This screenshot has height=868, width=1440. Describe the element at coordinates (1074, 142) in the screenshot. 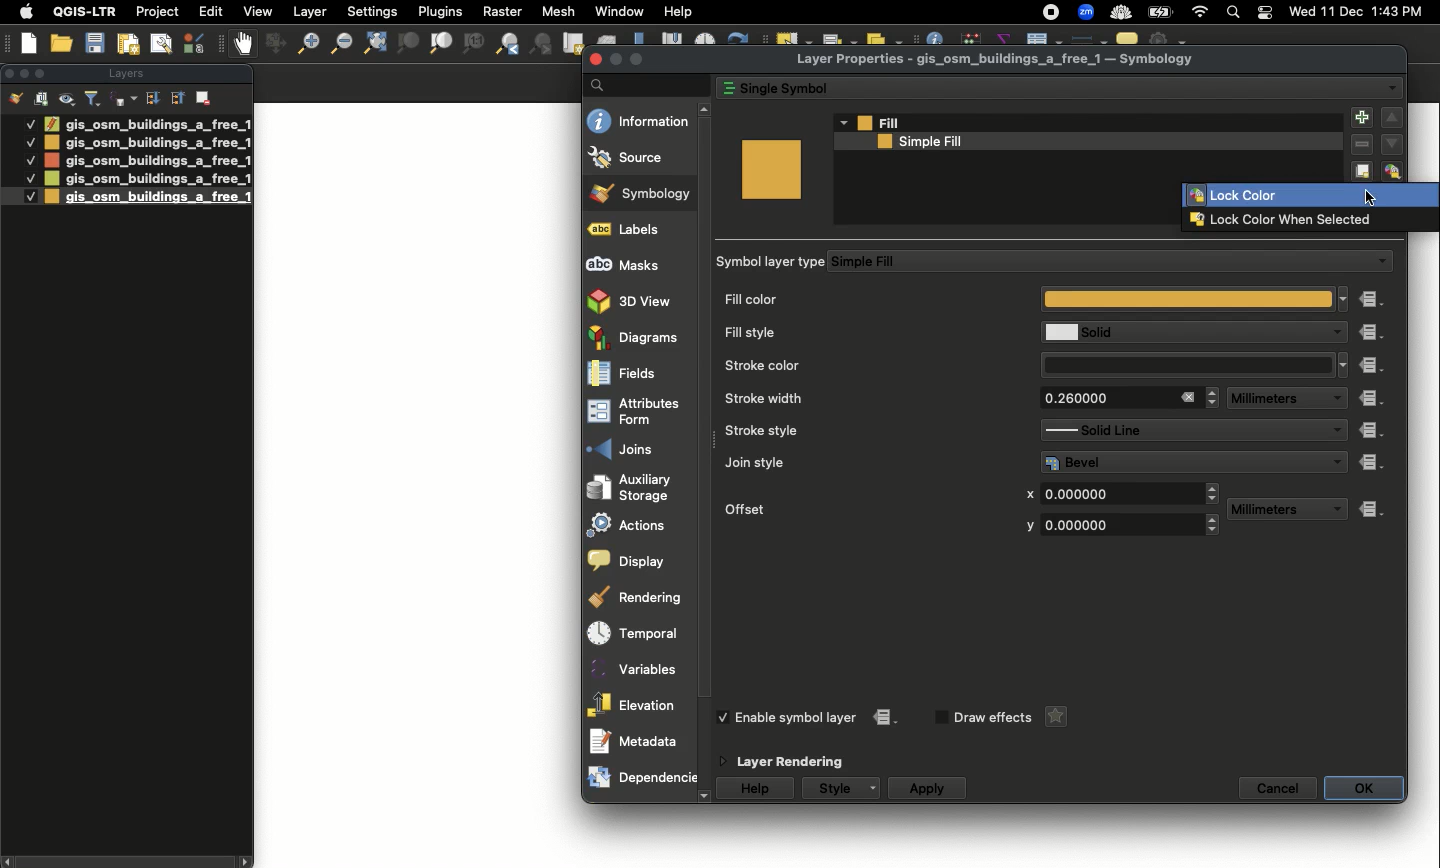

I see `Simple fill` at that location.